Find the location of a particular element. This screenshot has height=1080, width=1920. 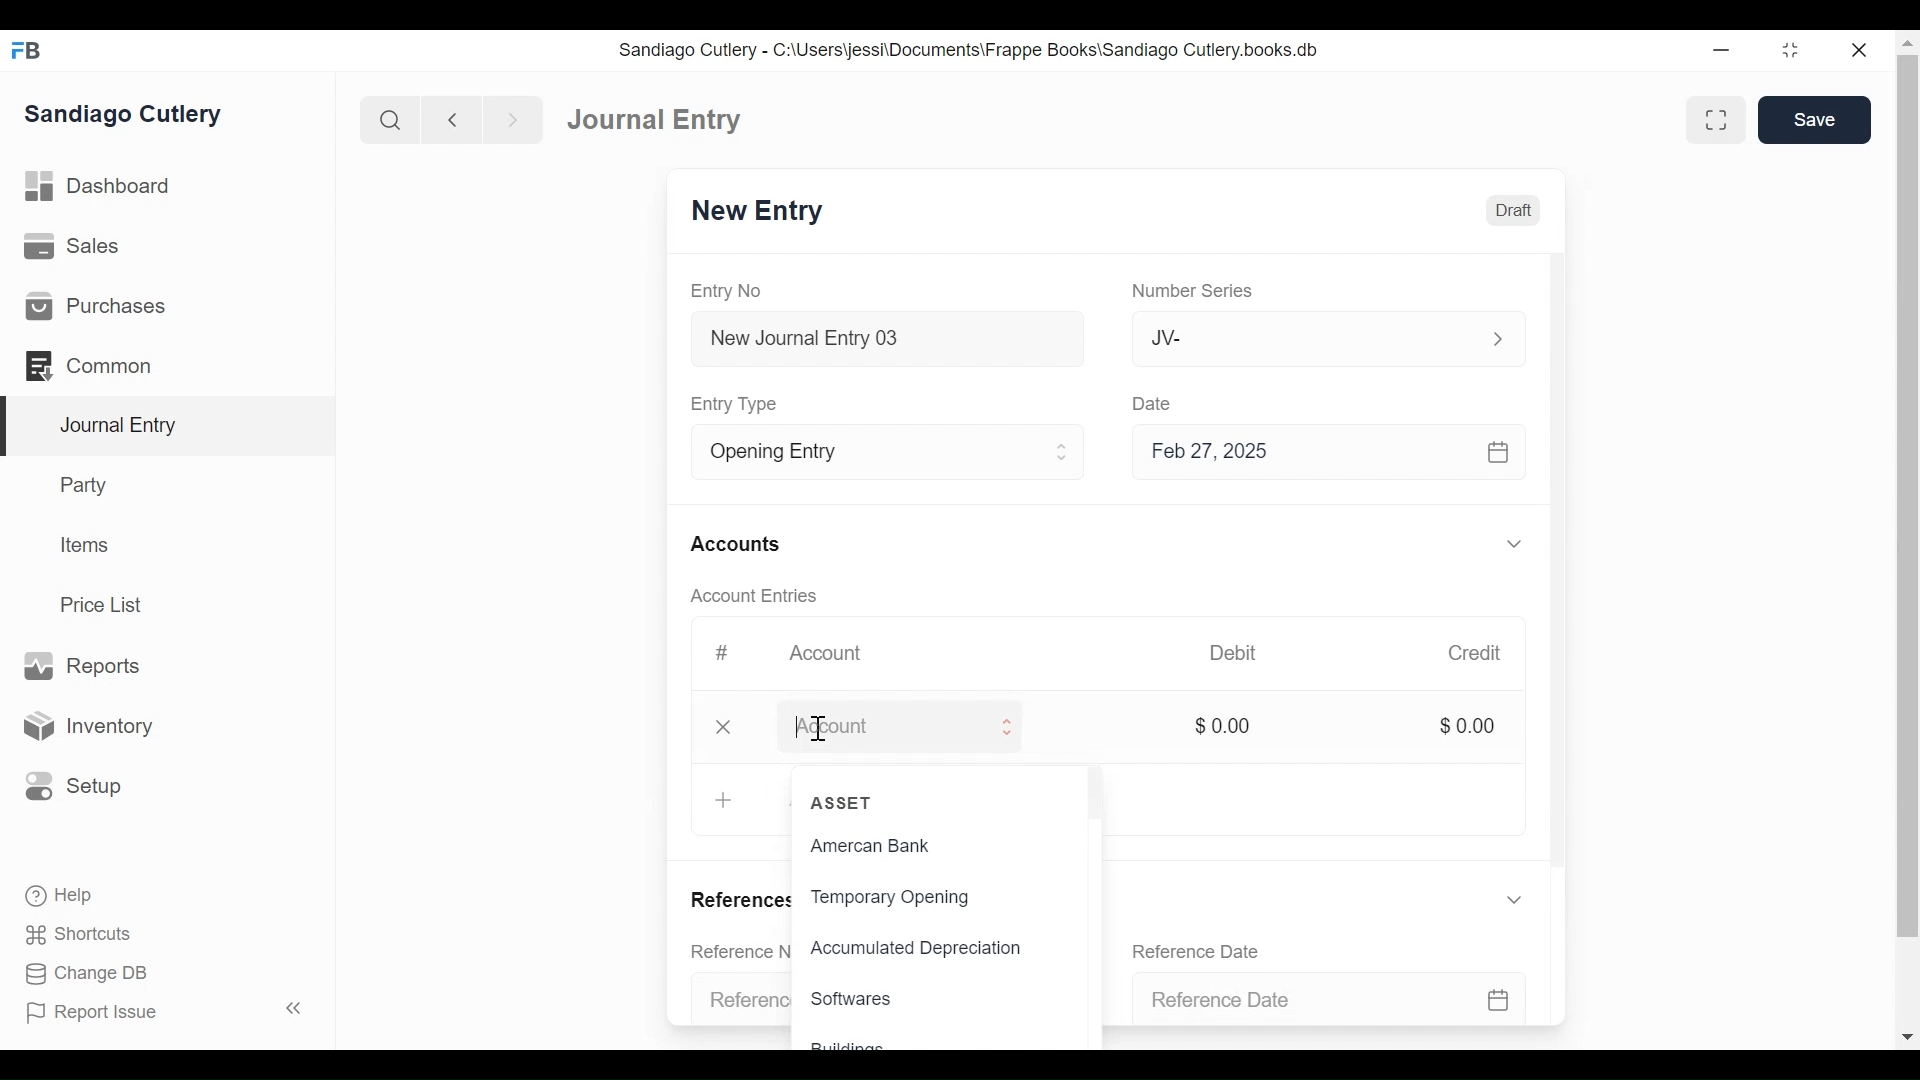

Restore is located at coordinates (1794, 51).